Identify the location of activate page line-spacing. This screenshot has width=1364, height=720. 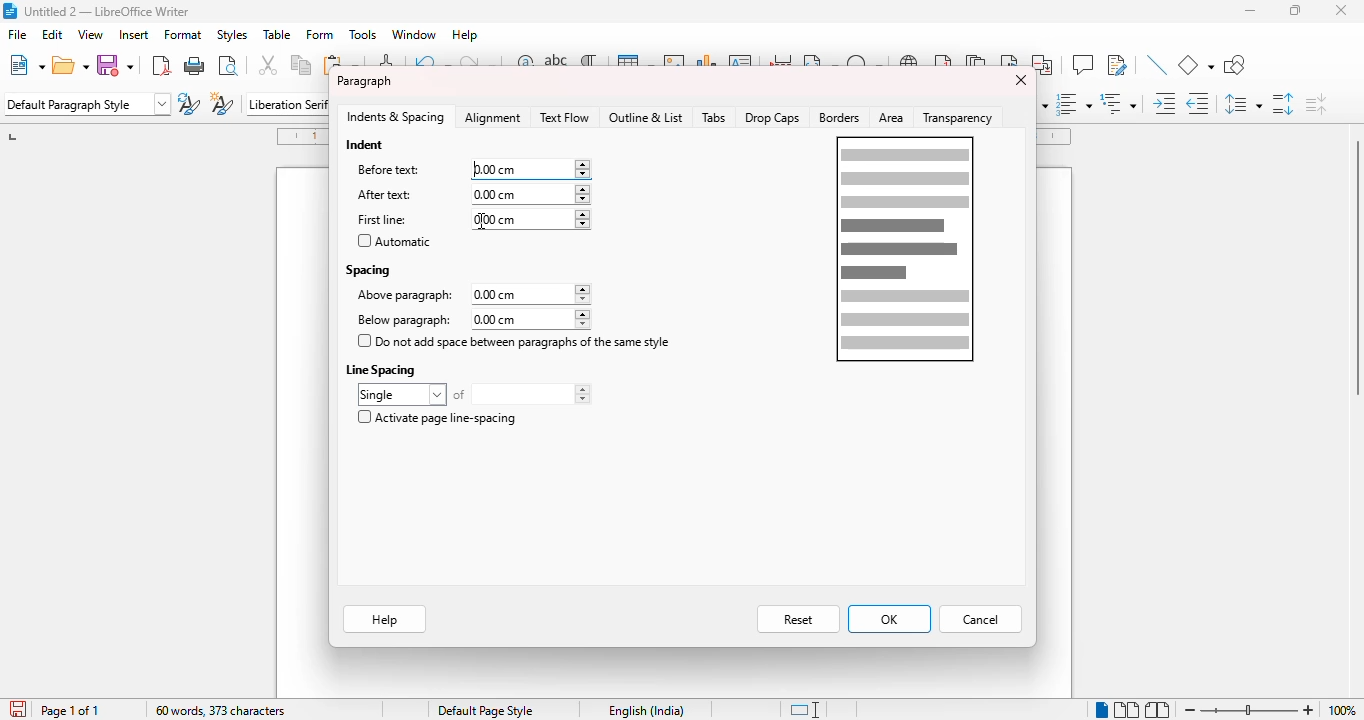
(436, 417).